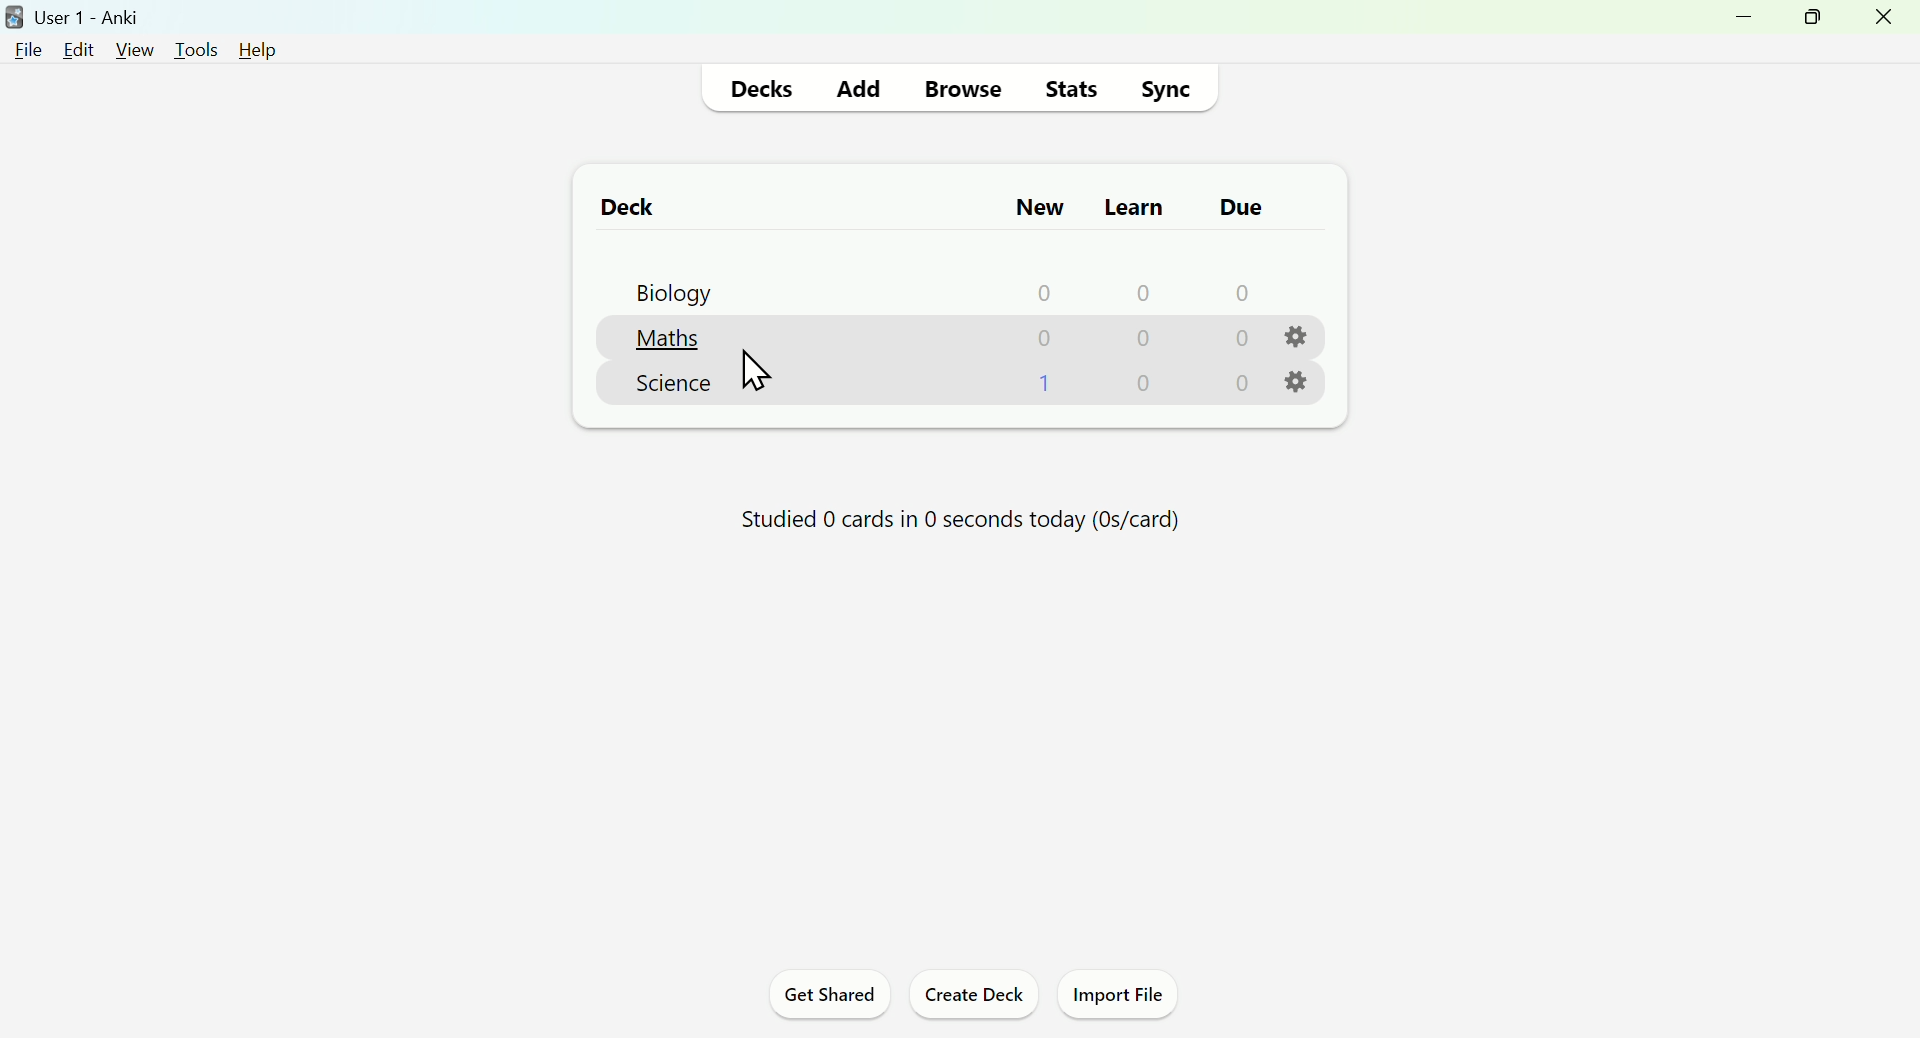  Describe the element at coordinates (960, 86) in the screenshot. I see `Browse` at that location.